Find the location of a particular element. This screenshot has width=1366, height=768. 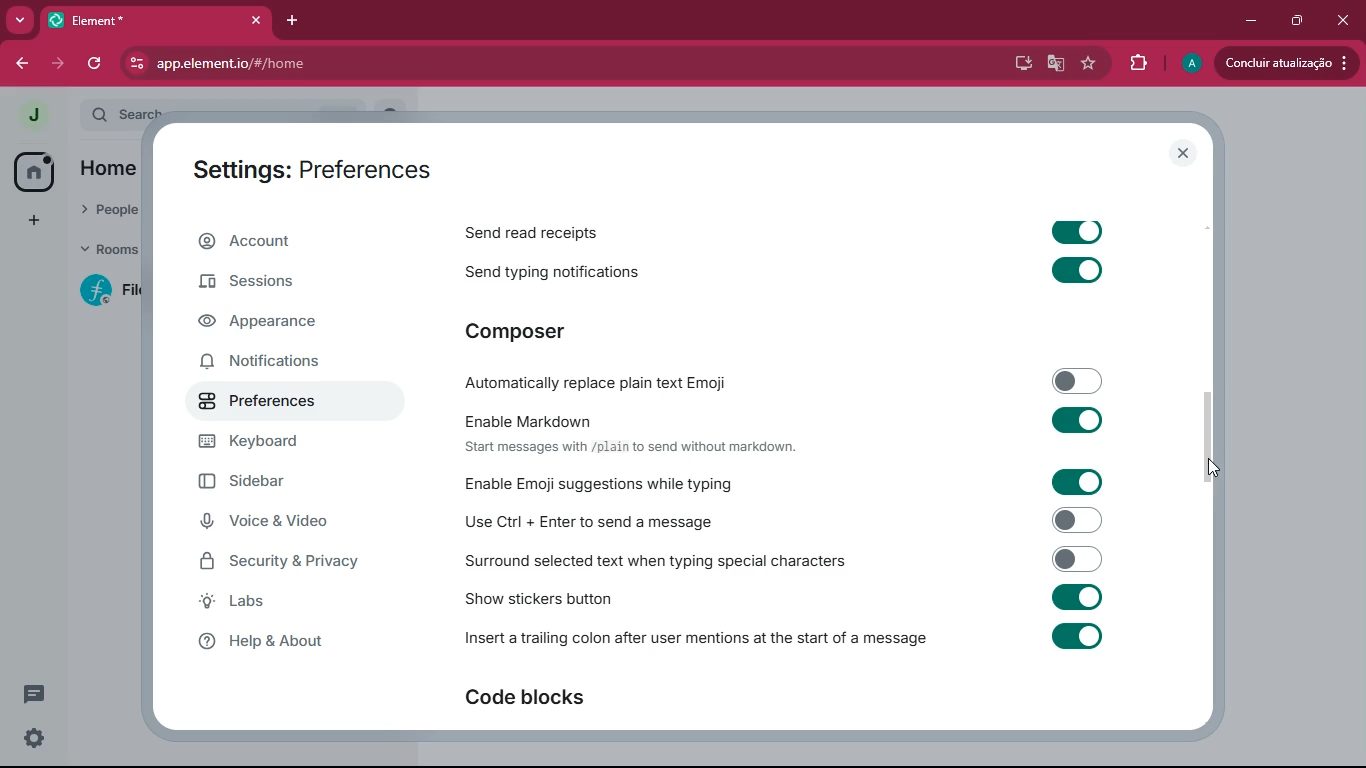

more is located at coordinates (19, 18).